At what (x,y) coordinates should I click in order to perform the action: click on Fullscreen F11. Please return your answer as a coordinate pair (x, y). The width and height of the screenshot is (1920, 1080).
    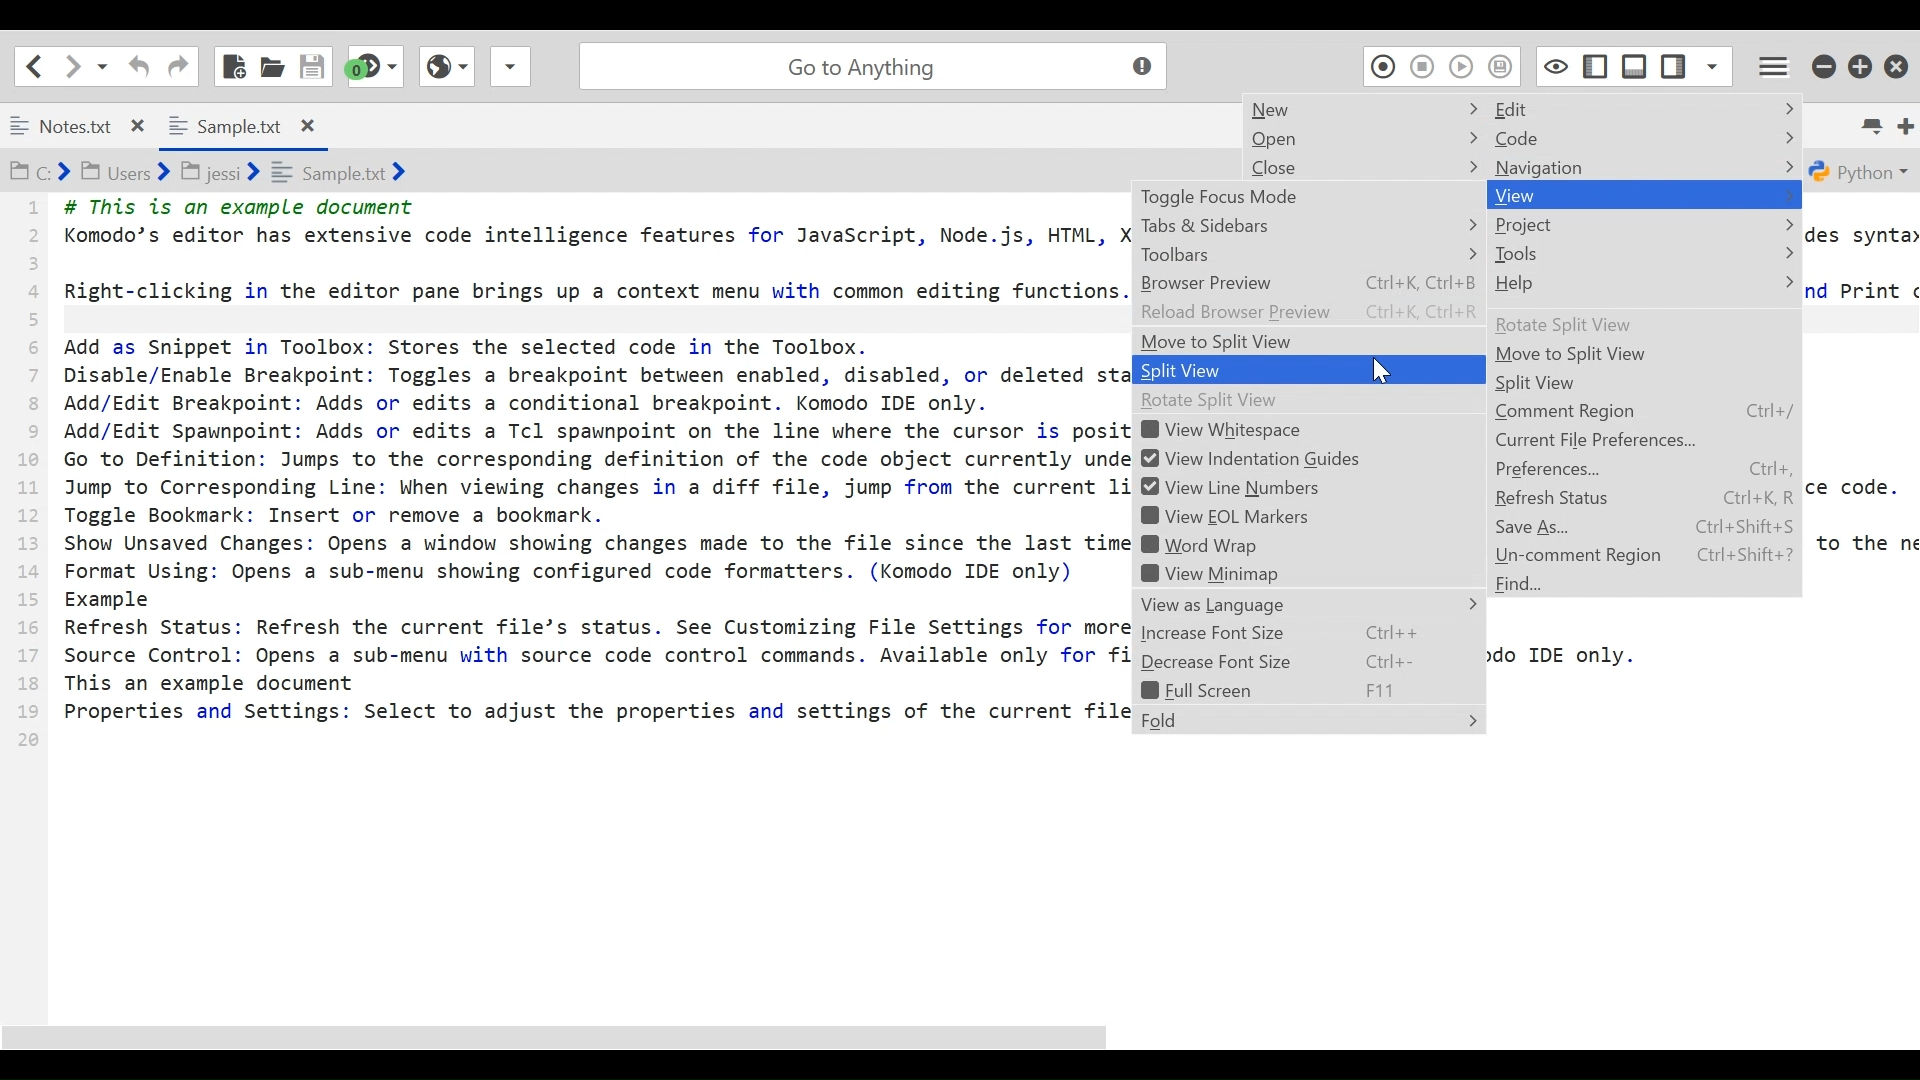
    Looking at the image, I should click on (1306, 689).